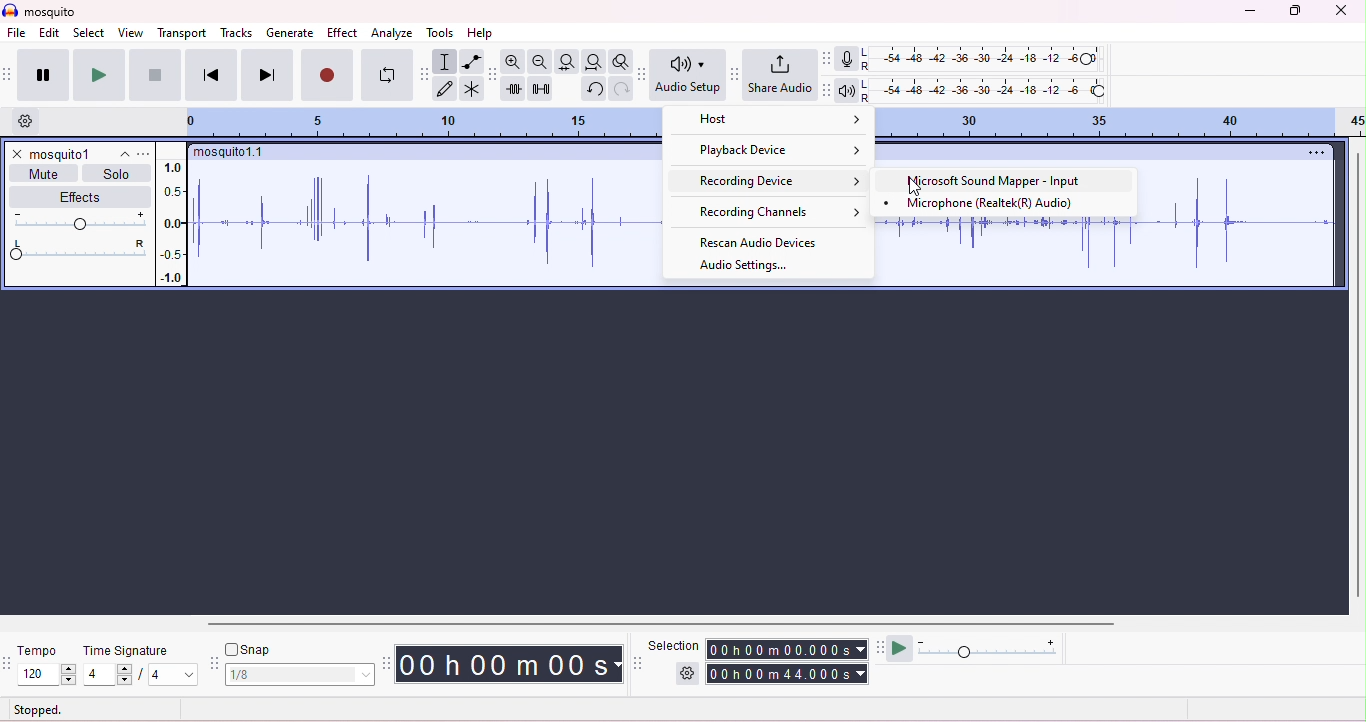  Describe the element at coordinates (661, 624) in the screenshot. I see `horizontal scroll bar` at that location.